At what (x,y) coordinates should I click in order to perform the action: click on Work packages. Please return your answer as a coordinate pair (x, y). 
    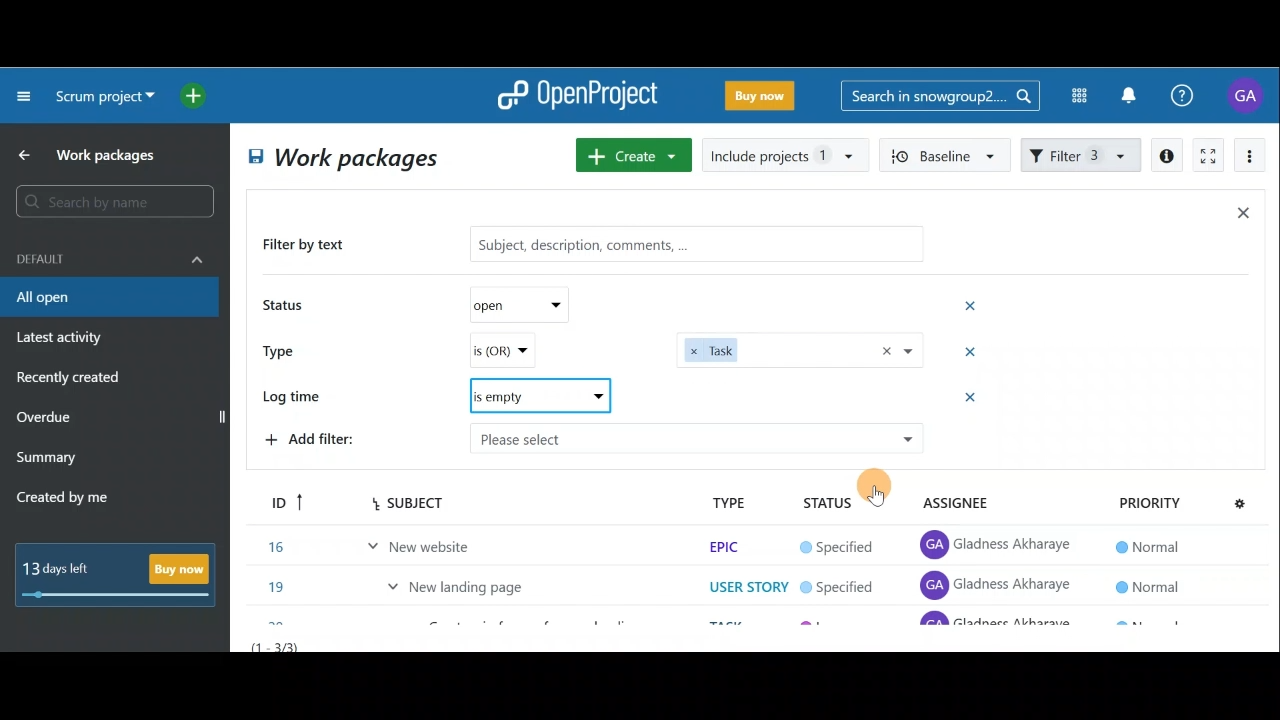
    Looking at the image, I should click on (91, 155).